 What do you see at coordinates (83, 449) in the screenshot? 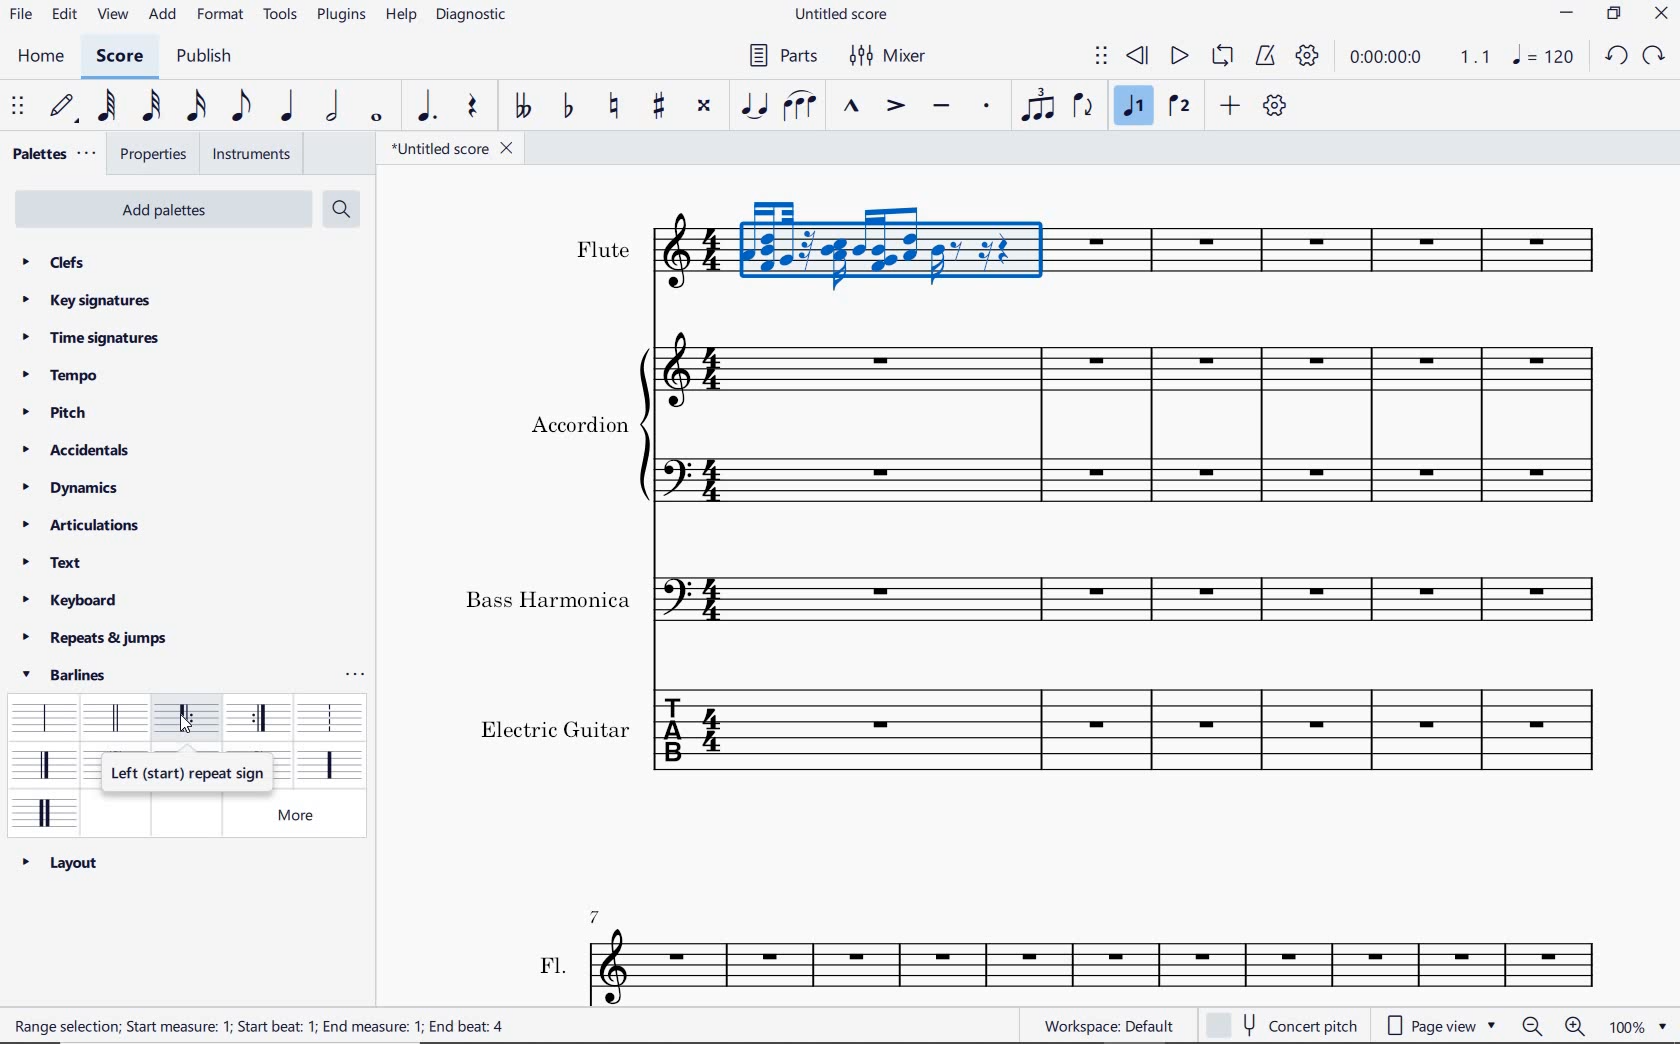
I see `accidentals` at bounding box center [83, 449].